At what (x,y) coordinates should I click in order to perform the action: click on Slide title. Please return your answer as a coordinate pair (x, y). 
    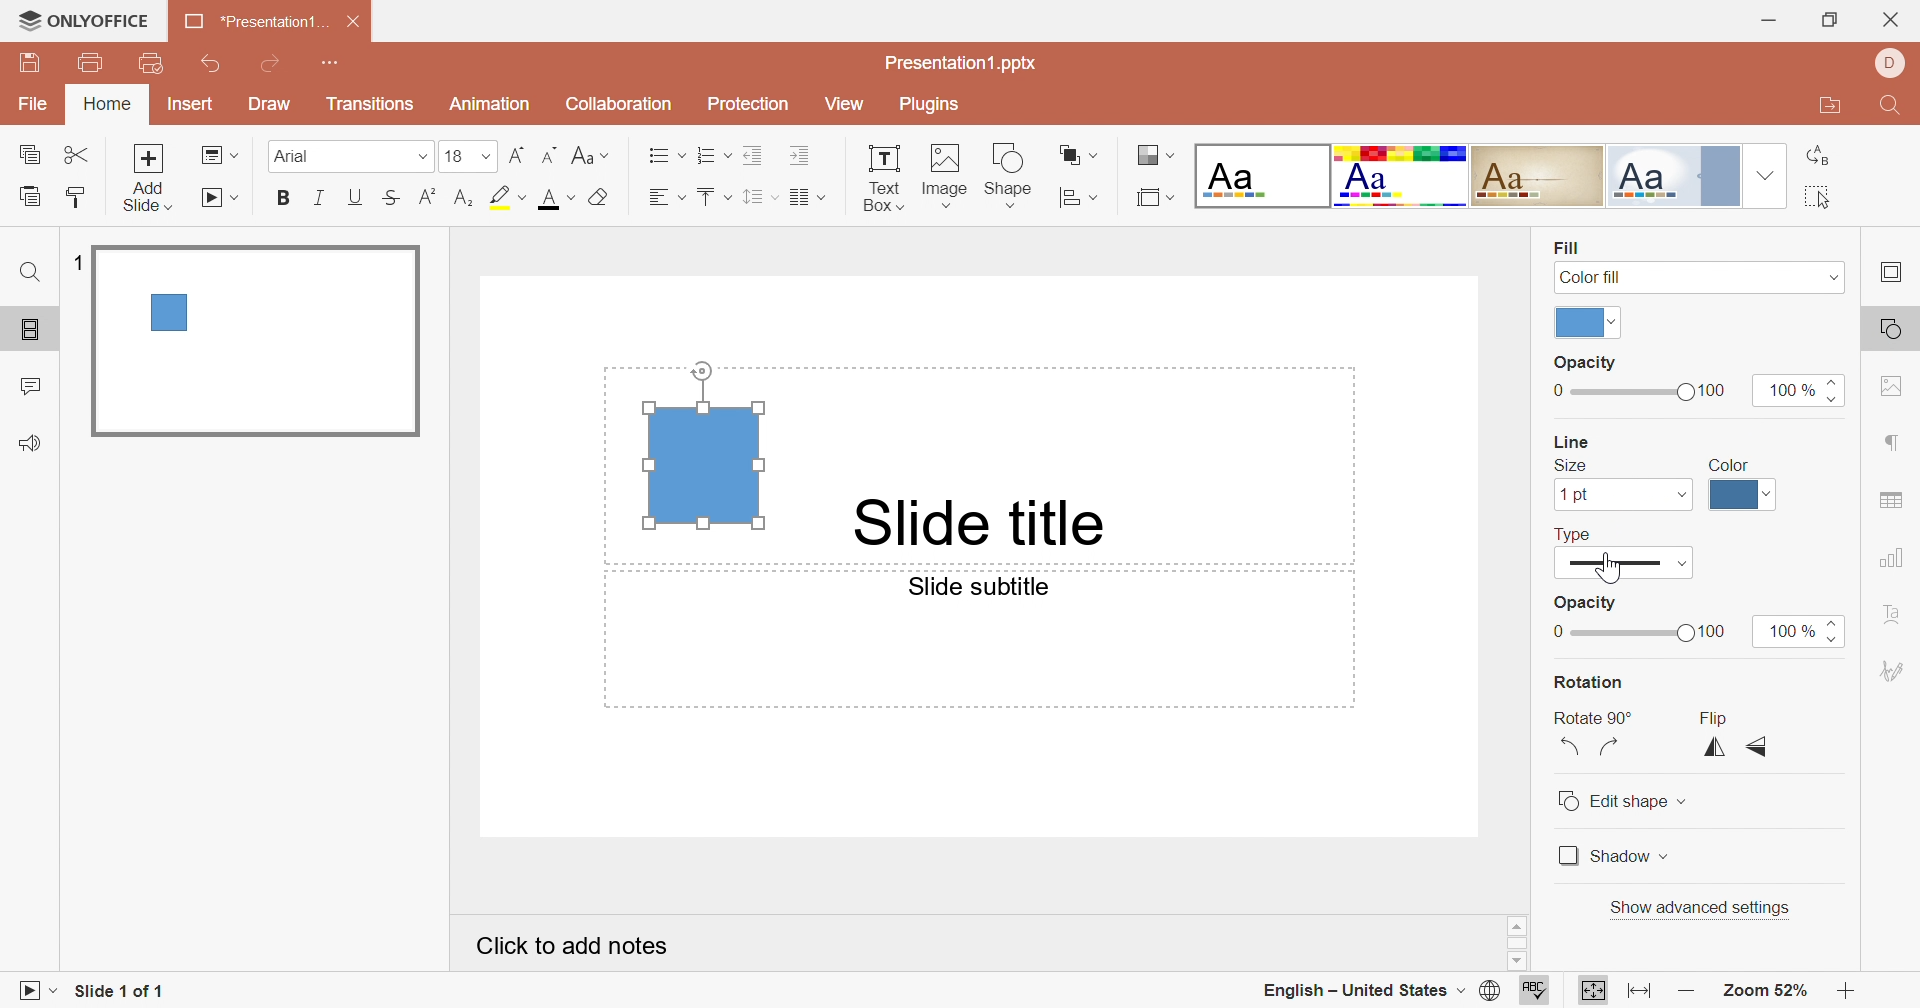
    Looking at the image, I should click on (976, 521).